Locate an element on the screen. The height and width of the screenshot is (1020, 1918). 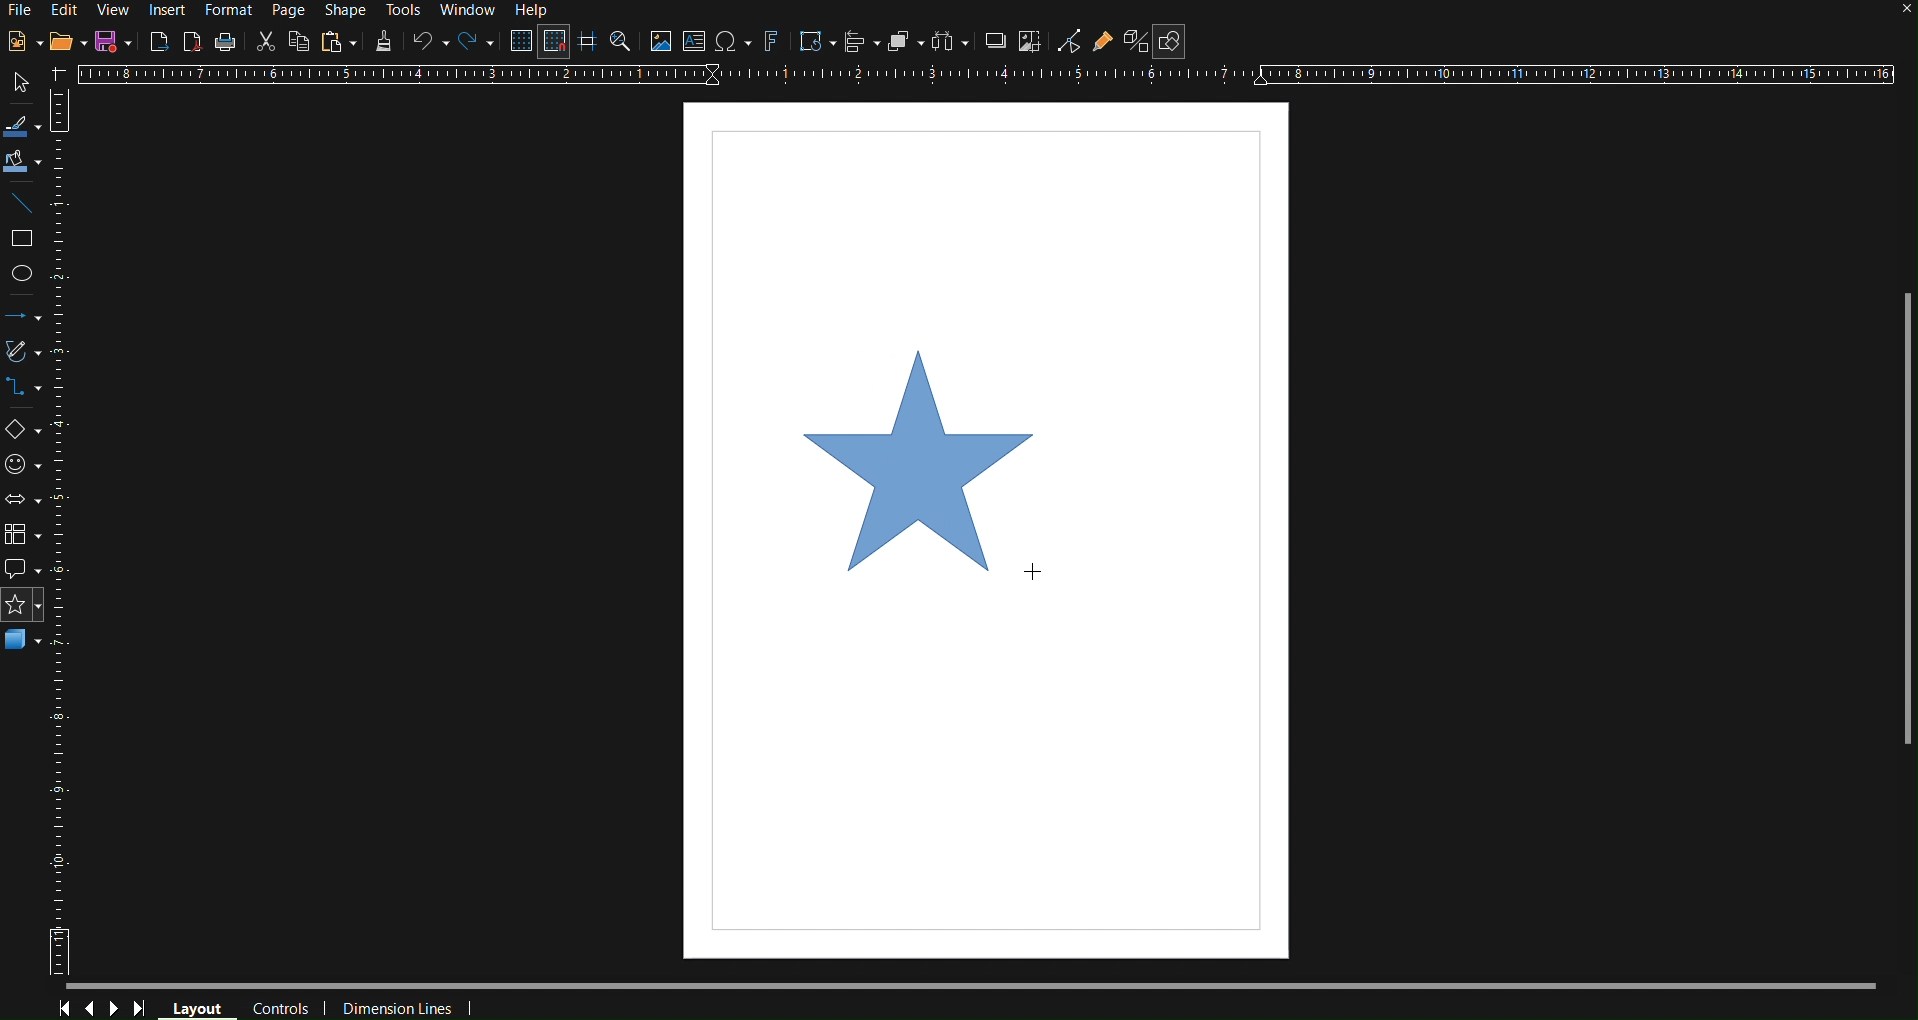
Export is located at coordinates (158, 41).